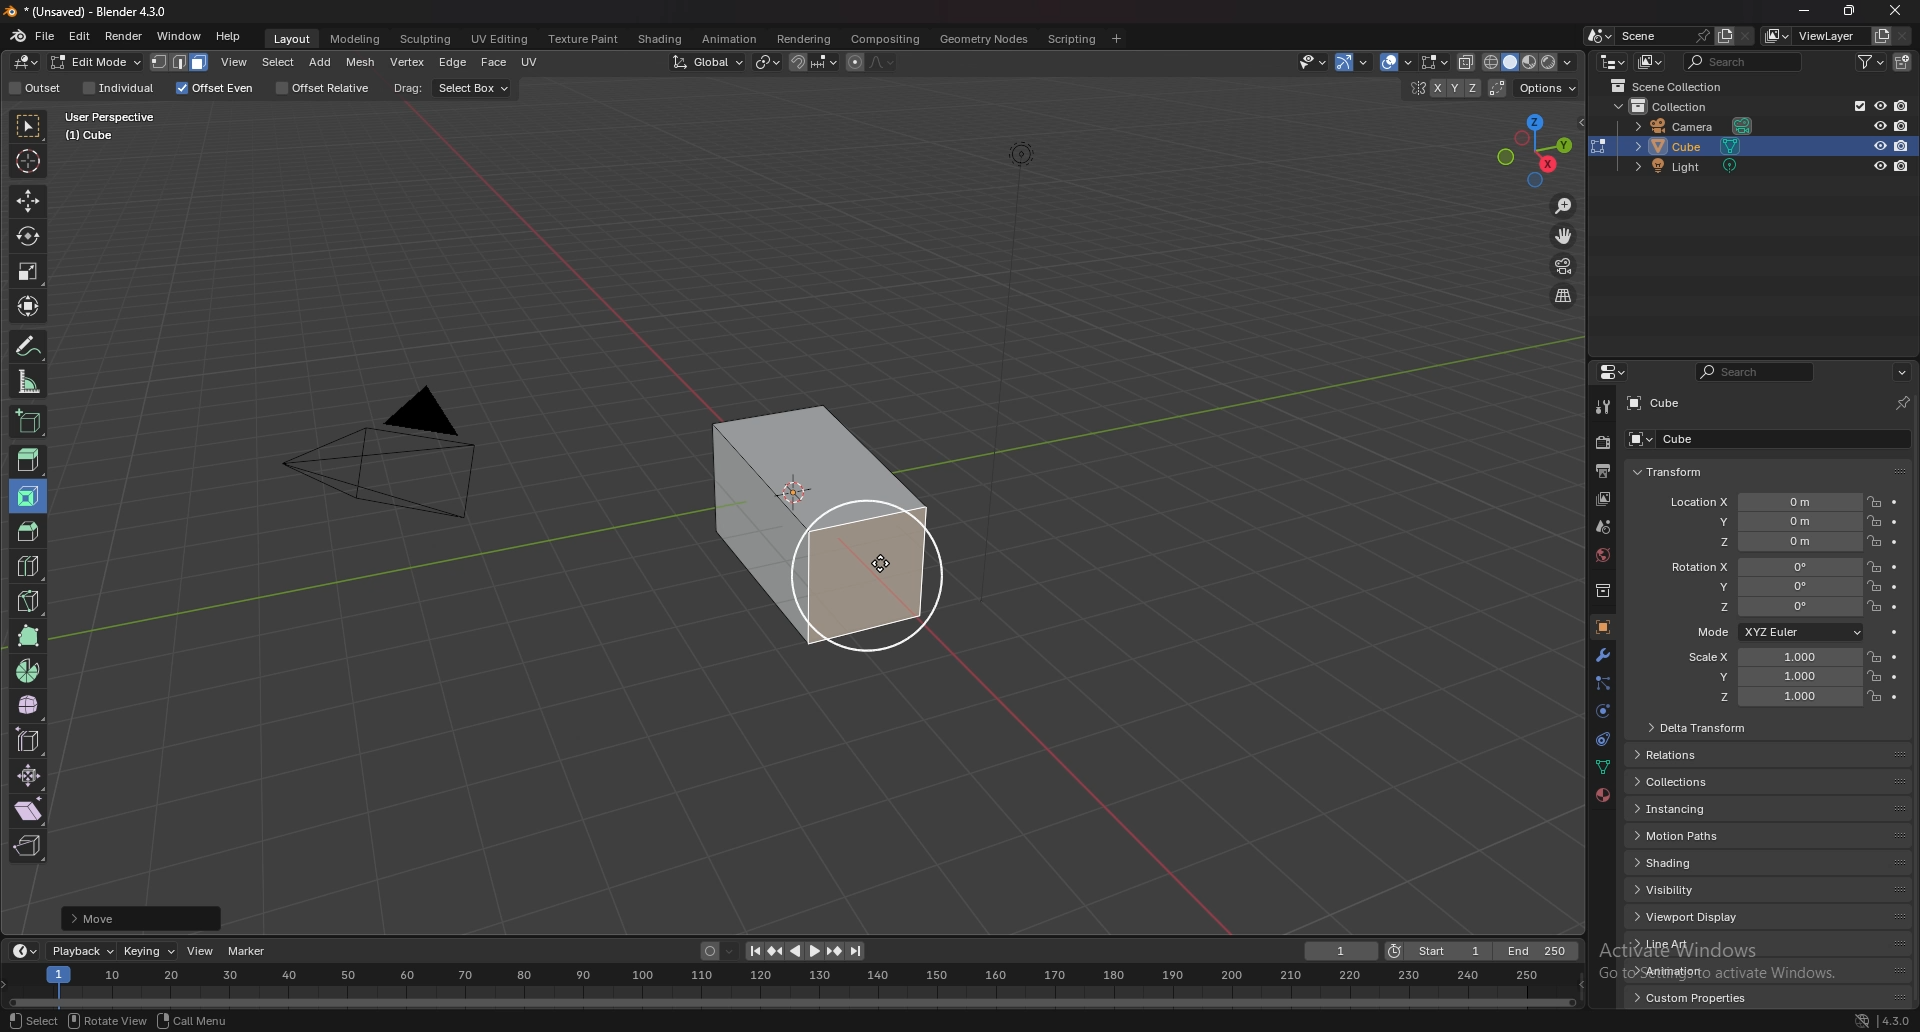 Image resolution: width=1920 pixels, height=1032 pixels. Describe the element at coordinates (806, 40) in the screenshot. I see `rendering` at that location.